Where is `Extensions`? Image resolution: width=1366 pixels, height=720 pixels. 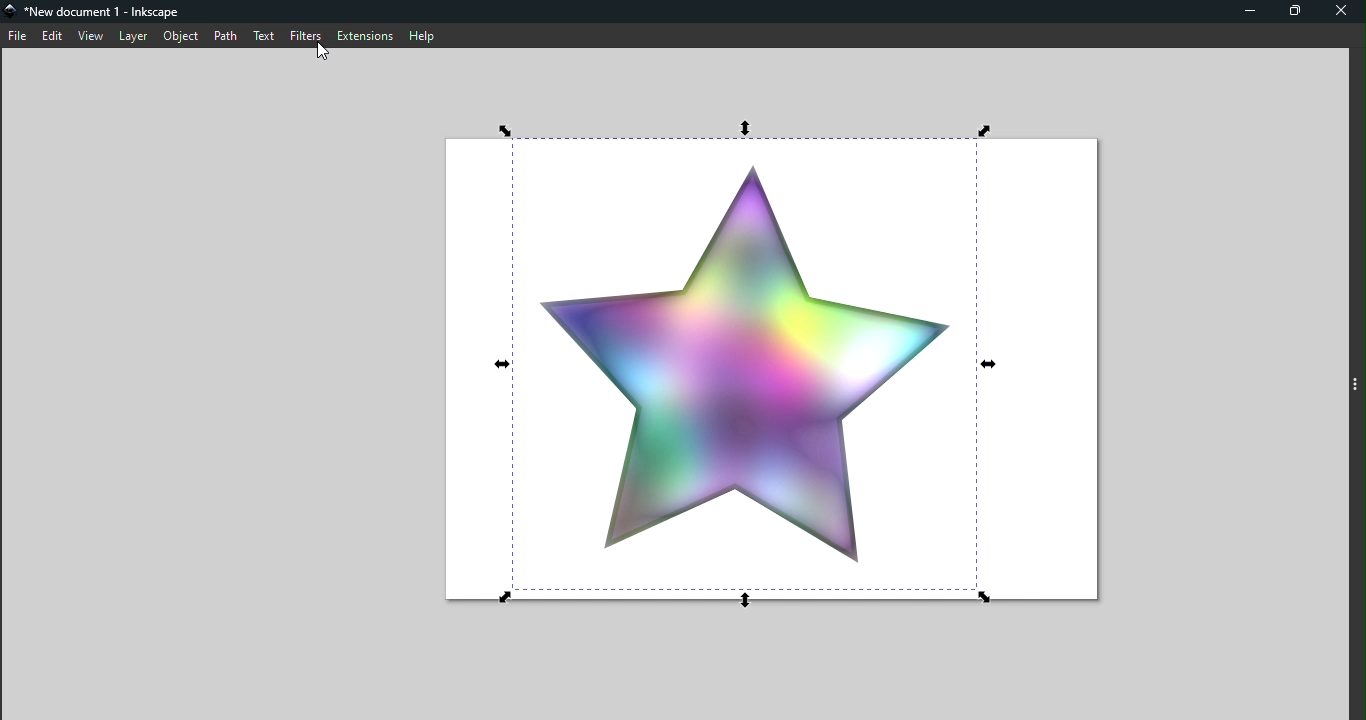 Extensions is located at coordinates (364, 35).